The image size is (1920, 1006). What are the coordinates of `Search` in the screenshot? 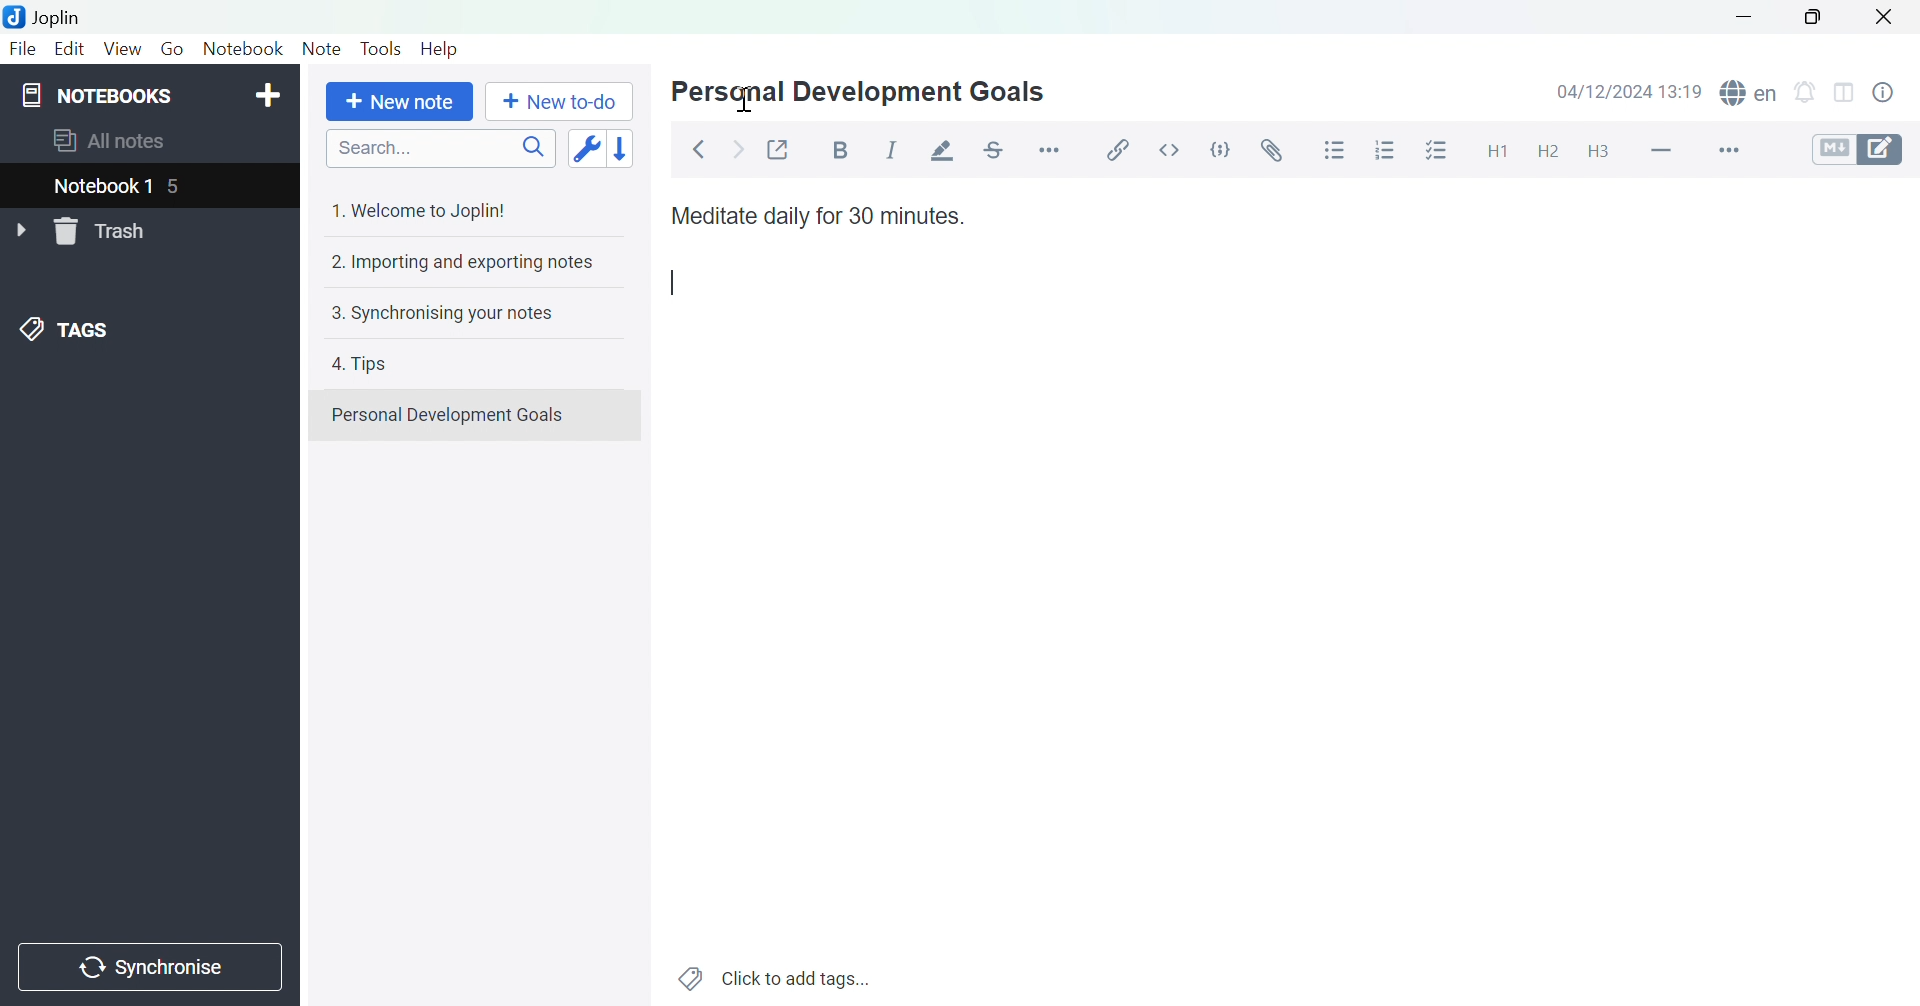 It's located at (440, 147).